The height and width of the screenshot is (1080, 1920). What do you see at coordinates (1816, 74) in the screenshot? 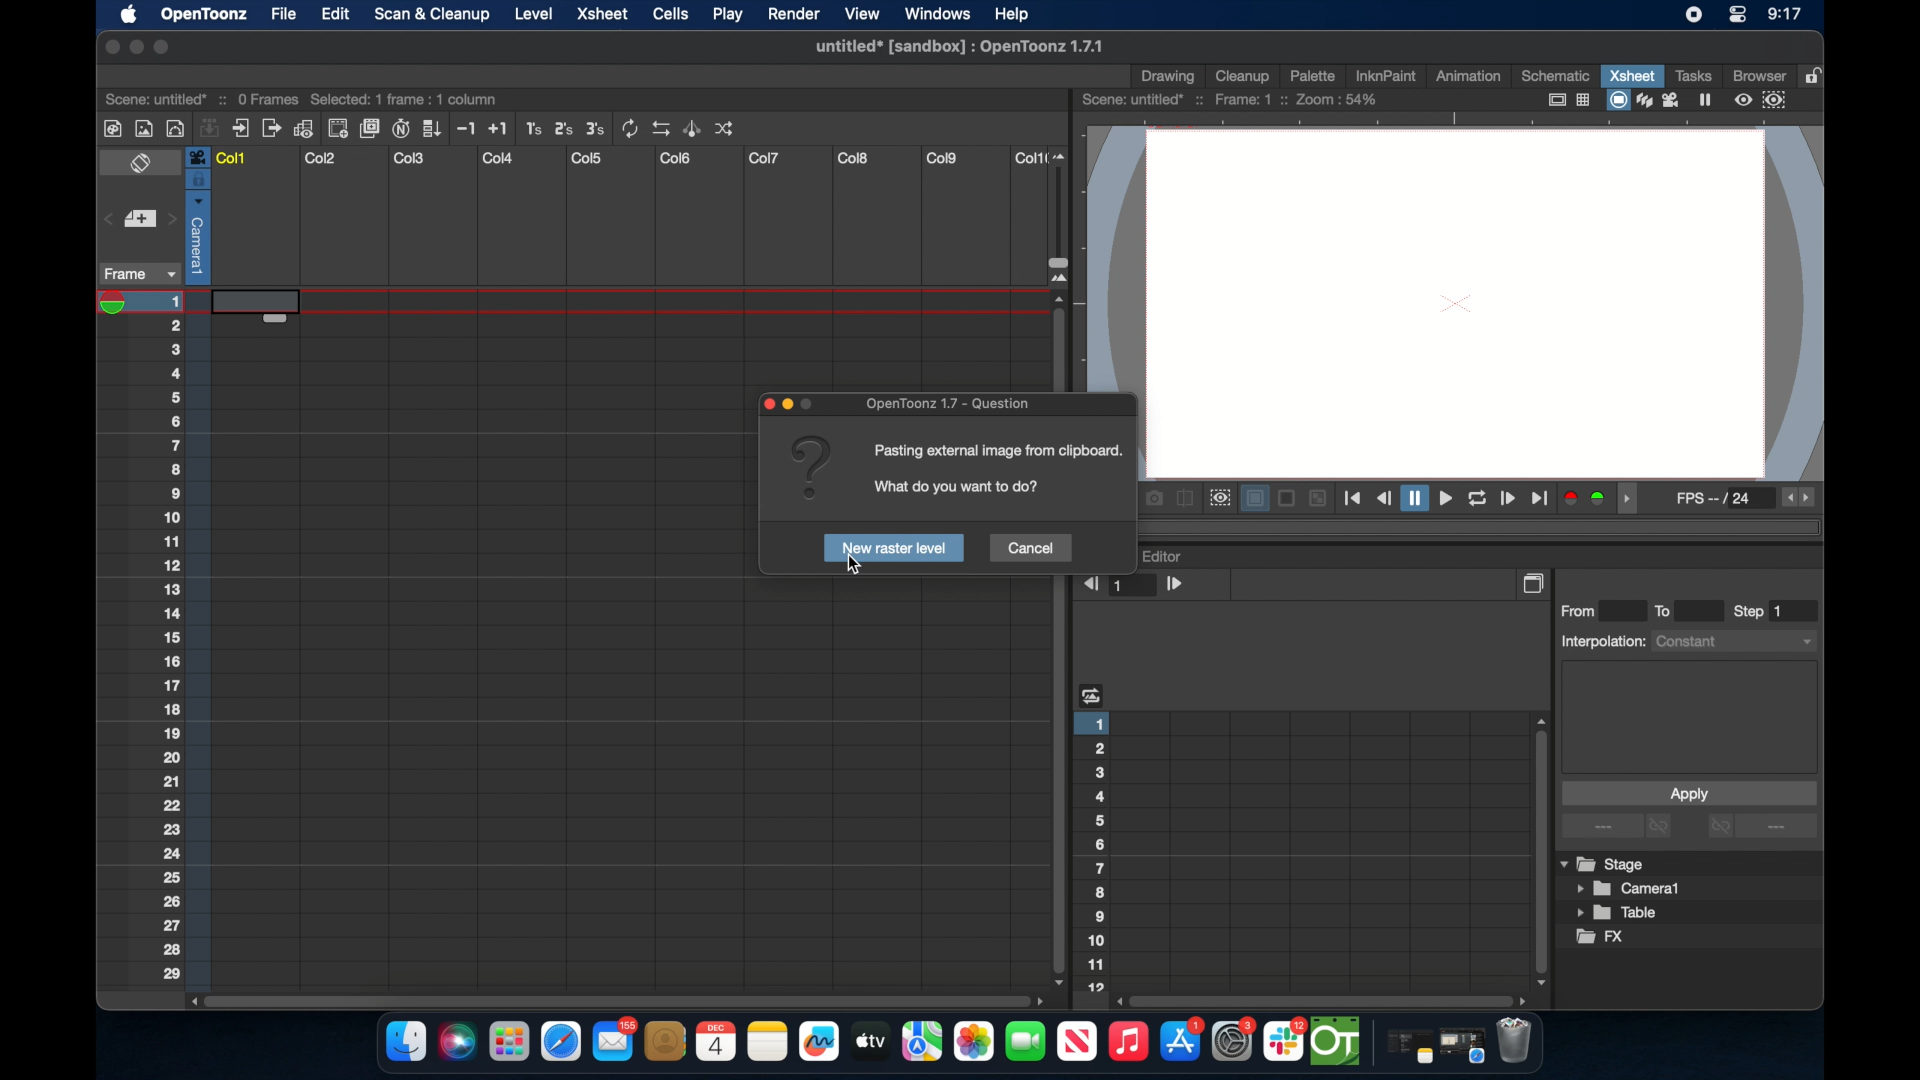
I see `lock` at bounding box center [1816, 74].